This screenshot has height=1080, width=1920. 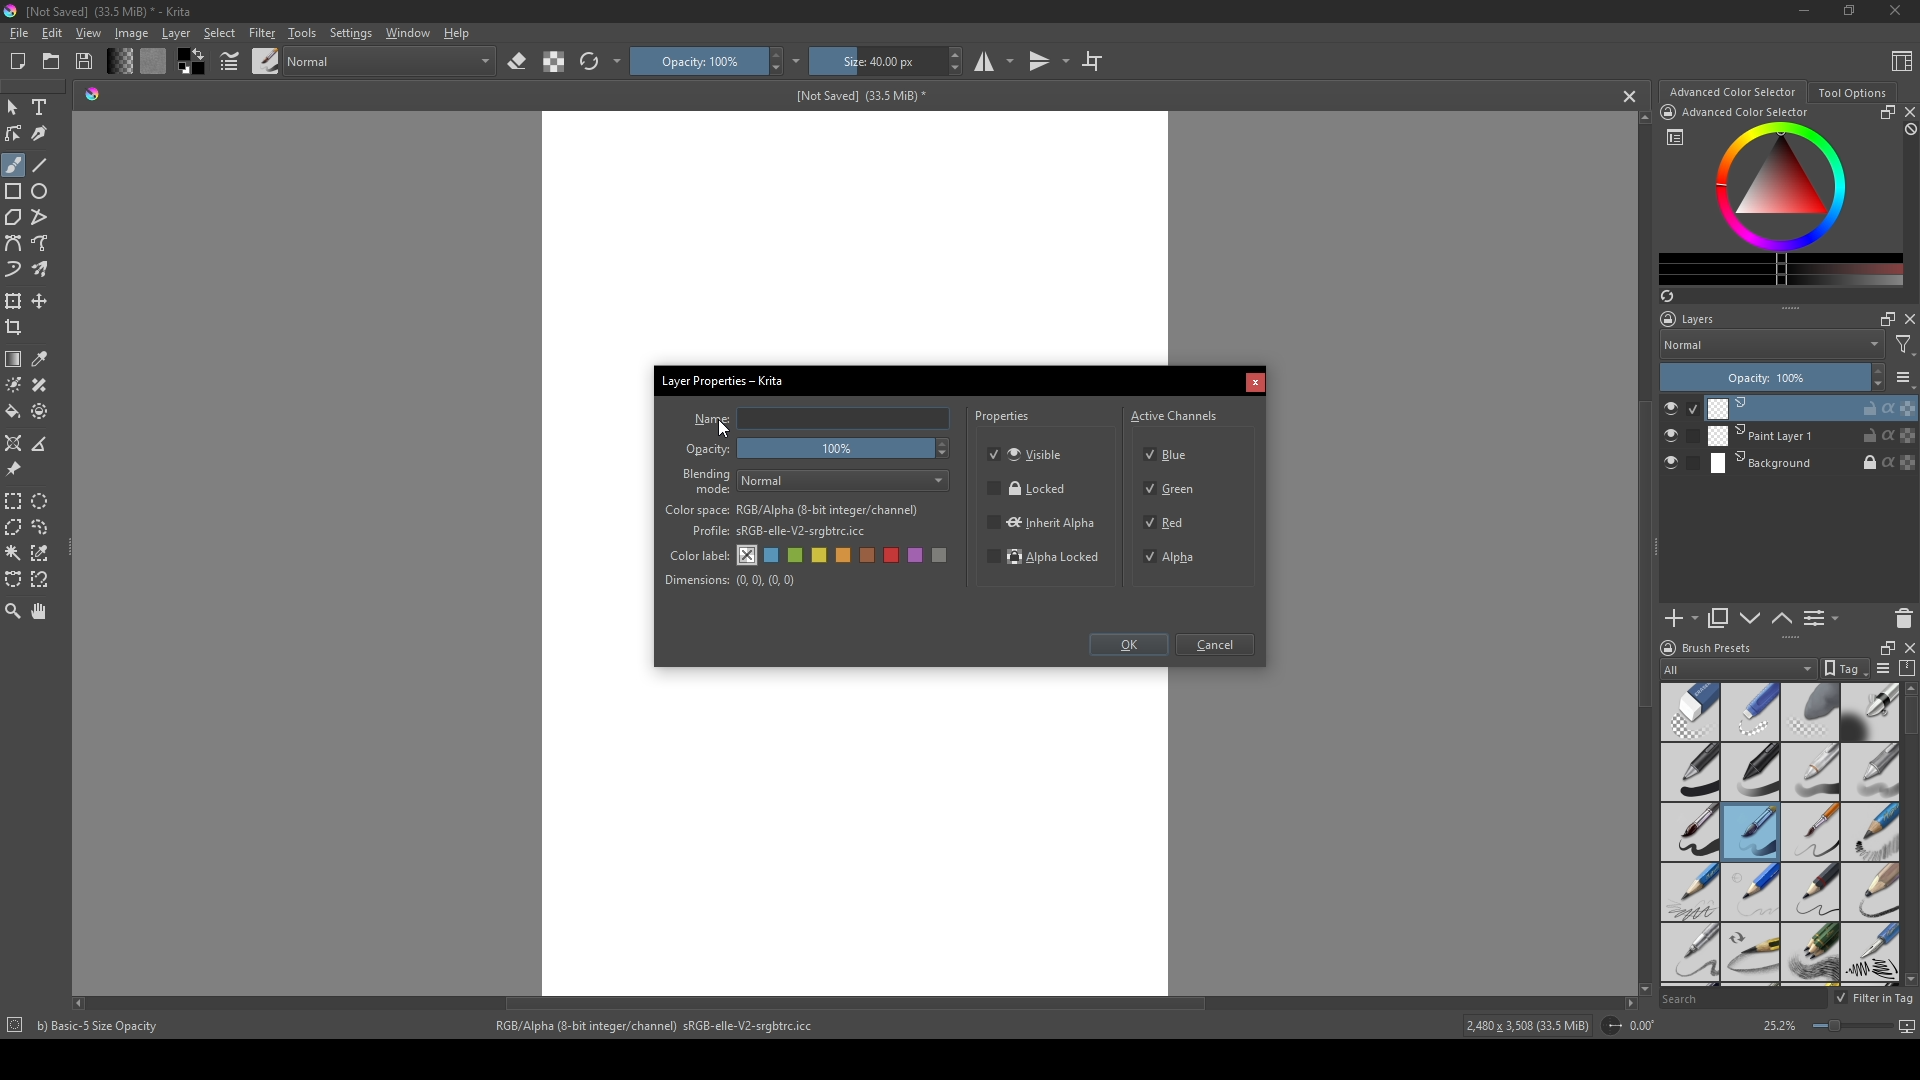 What do you see at coordinates (14, 192) in the screenshot?
I see `rectangle` at bounding box center [14, 192].